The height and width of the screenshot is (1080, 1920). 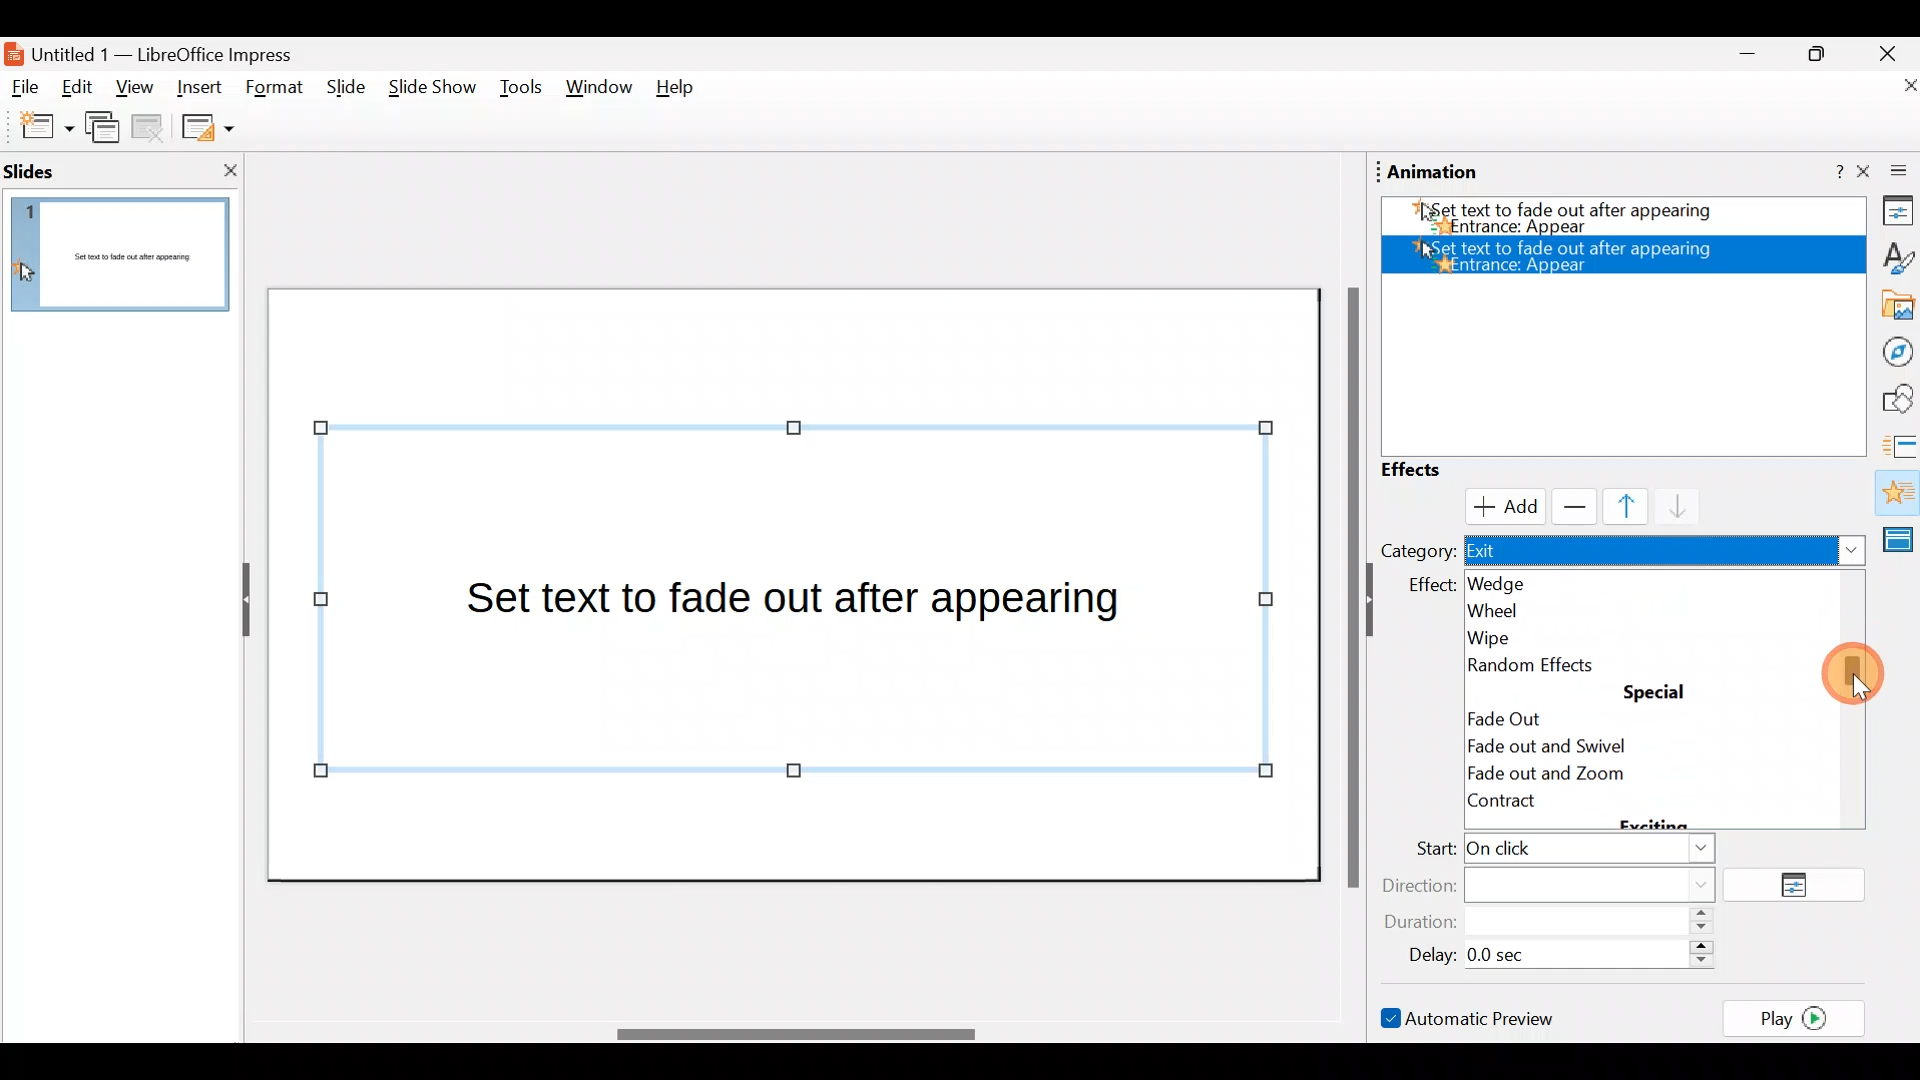 I want to click on Animation, so click(x=1434, y=172).